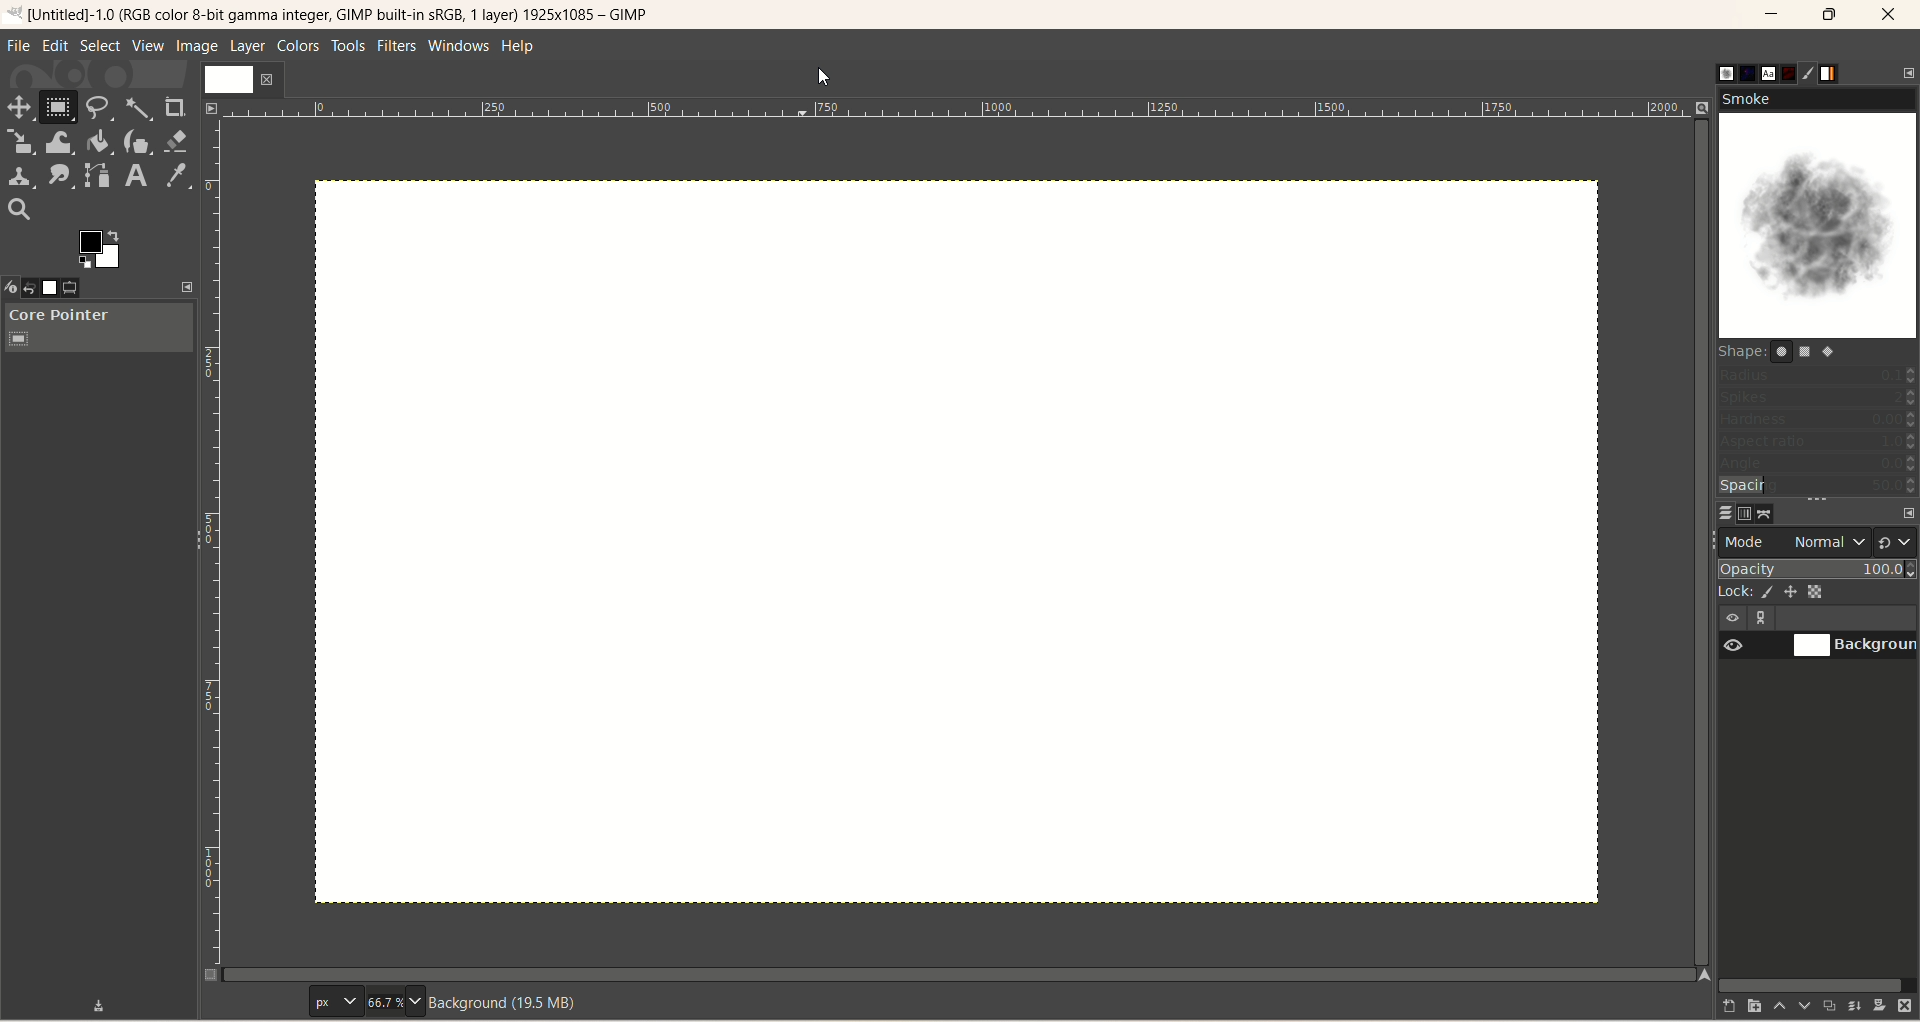 The height and width of the screenshot is (1022, 1920). I want to click on help, so click(516, 47).